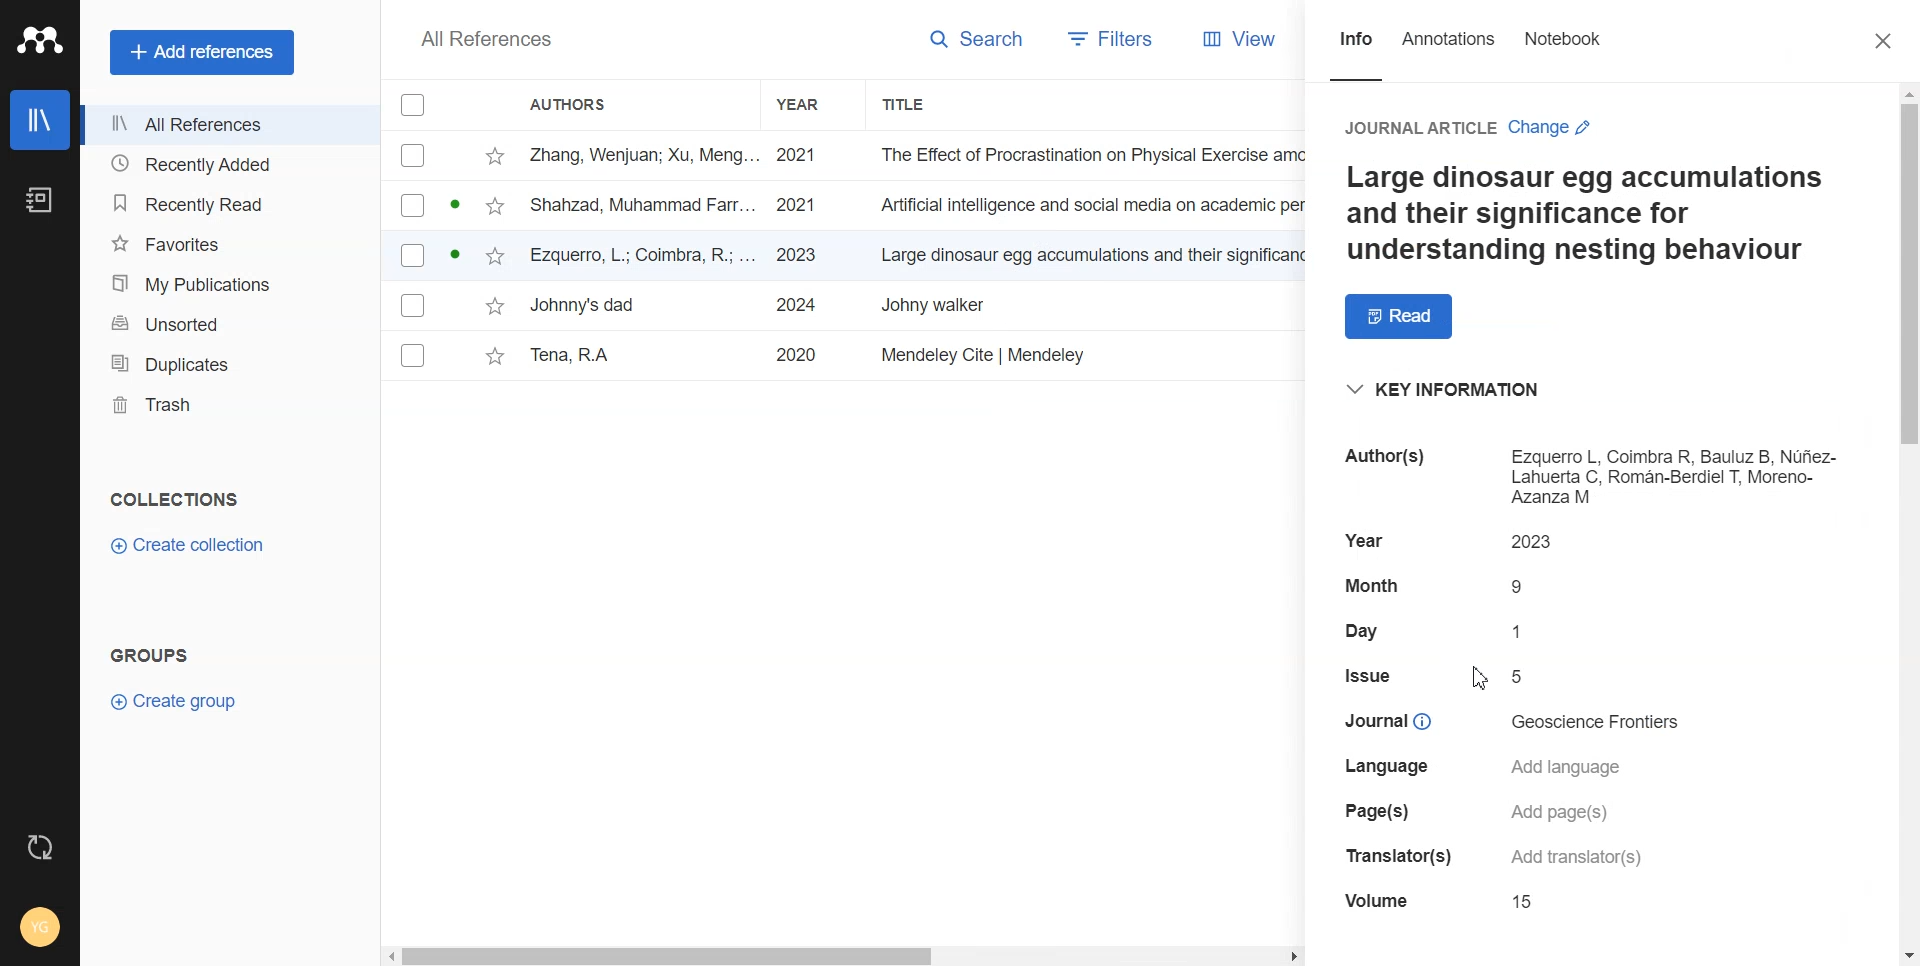 Image resolution: width=1920 pixels, height=966 pixels. Describe the element at coordinates (158, 652) in the screenshot. I see `Text` at that location.